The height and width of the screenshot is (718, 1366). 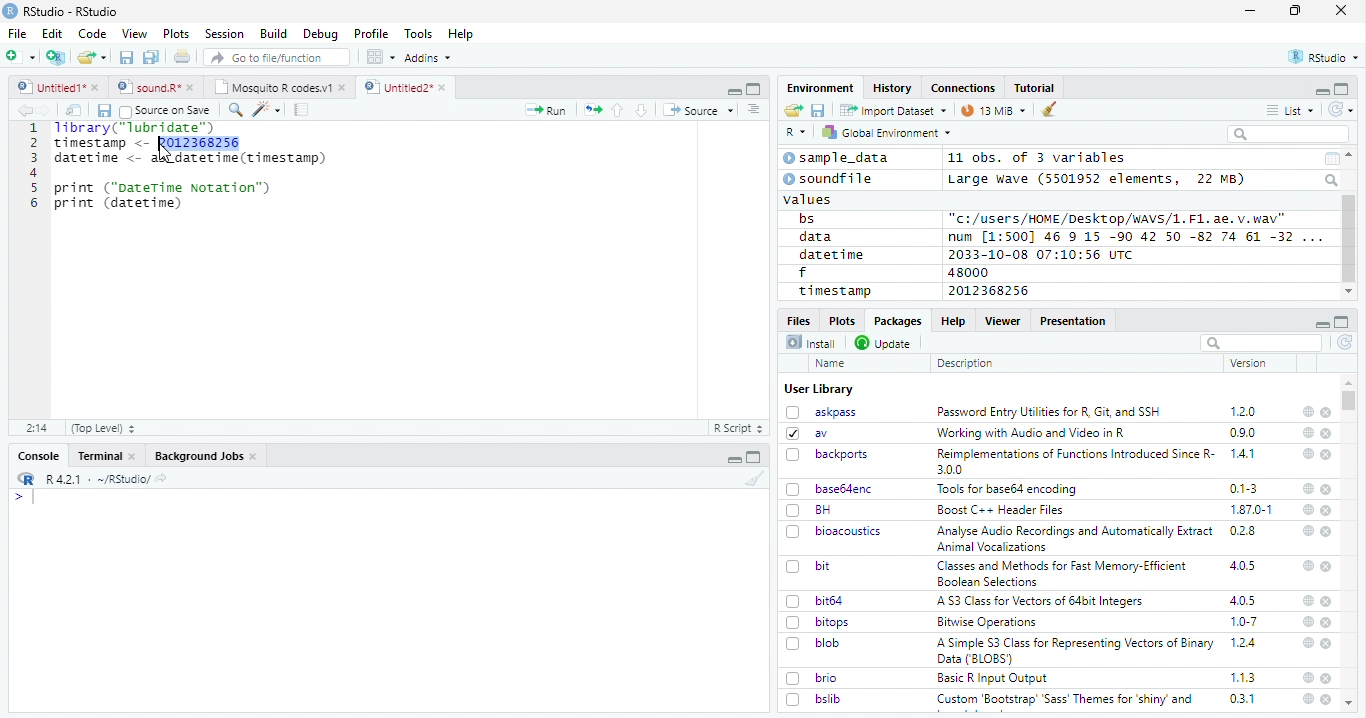 I want to click on 0.9.0, so click(x=1243, y=433).